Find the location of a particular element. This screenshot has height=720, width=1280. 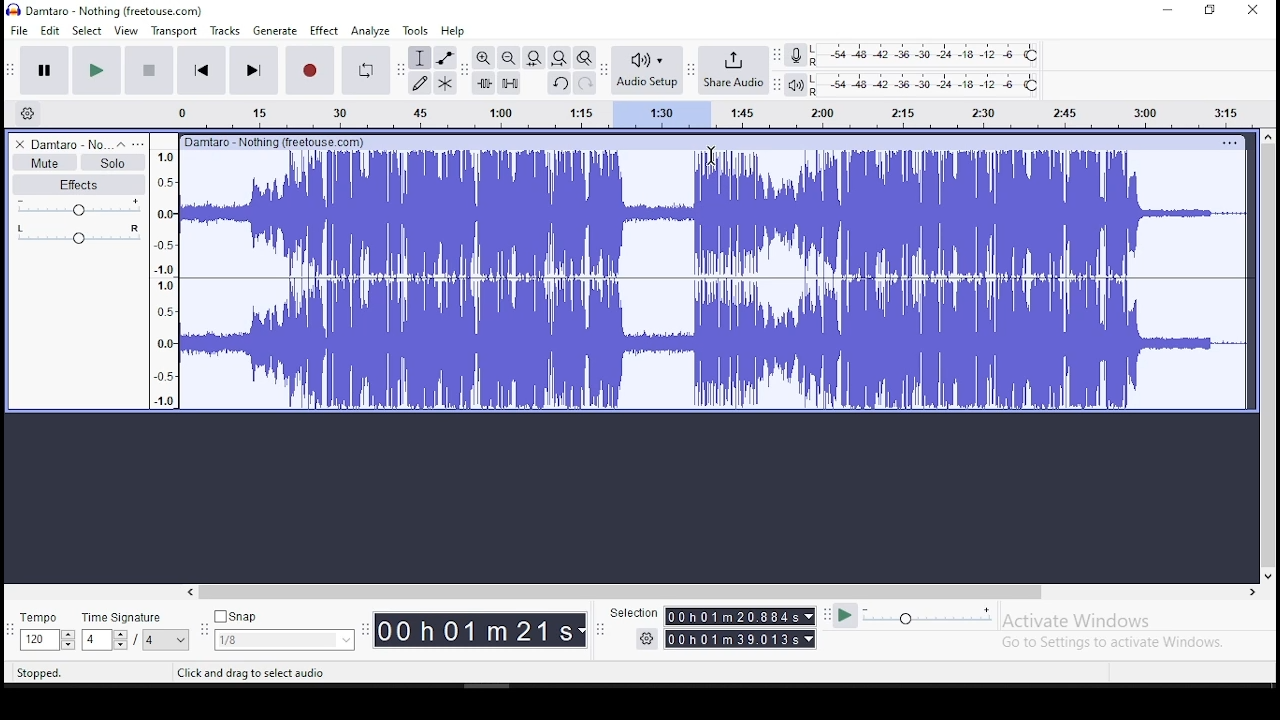

drop down is located at coordinates (811, 639).